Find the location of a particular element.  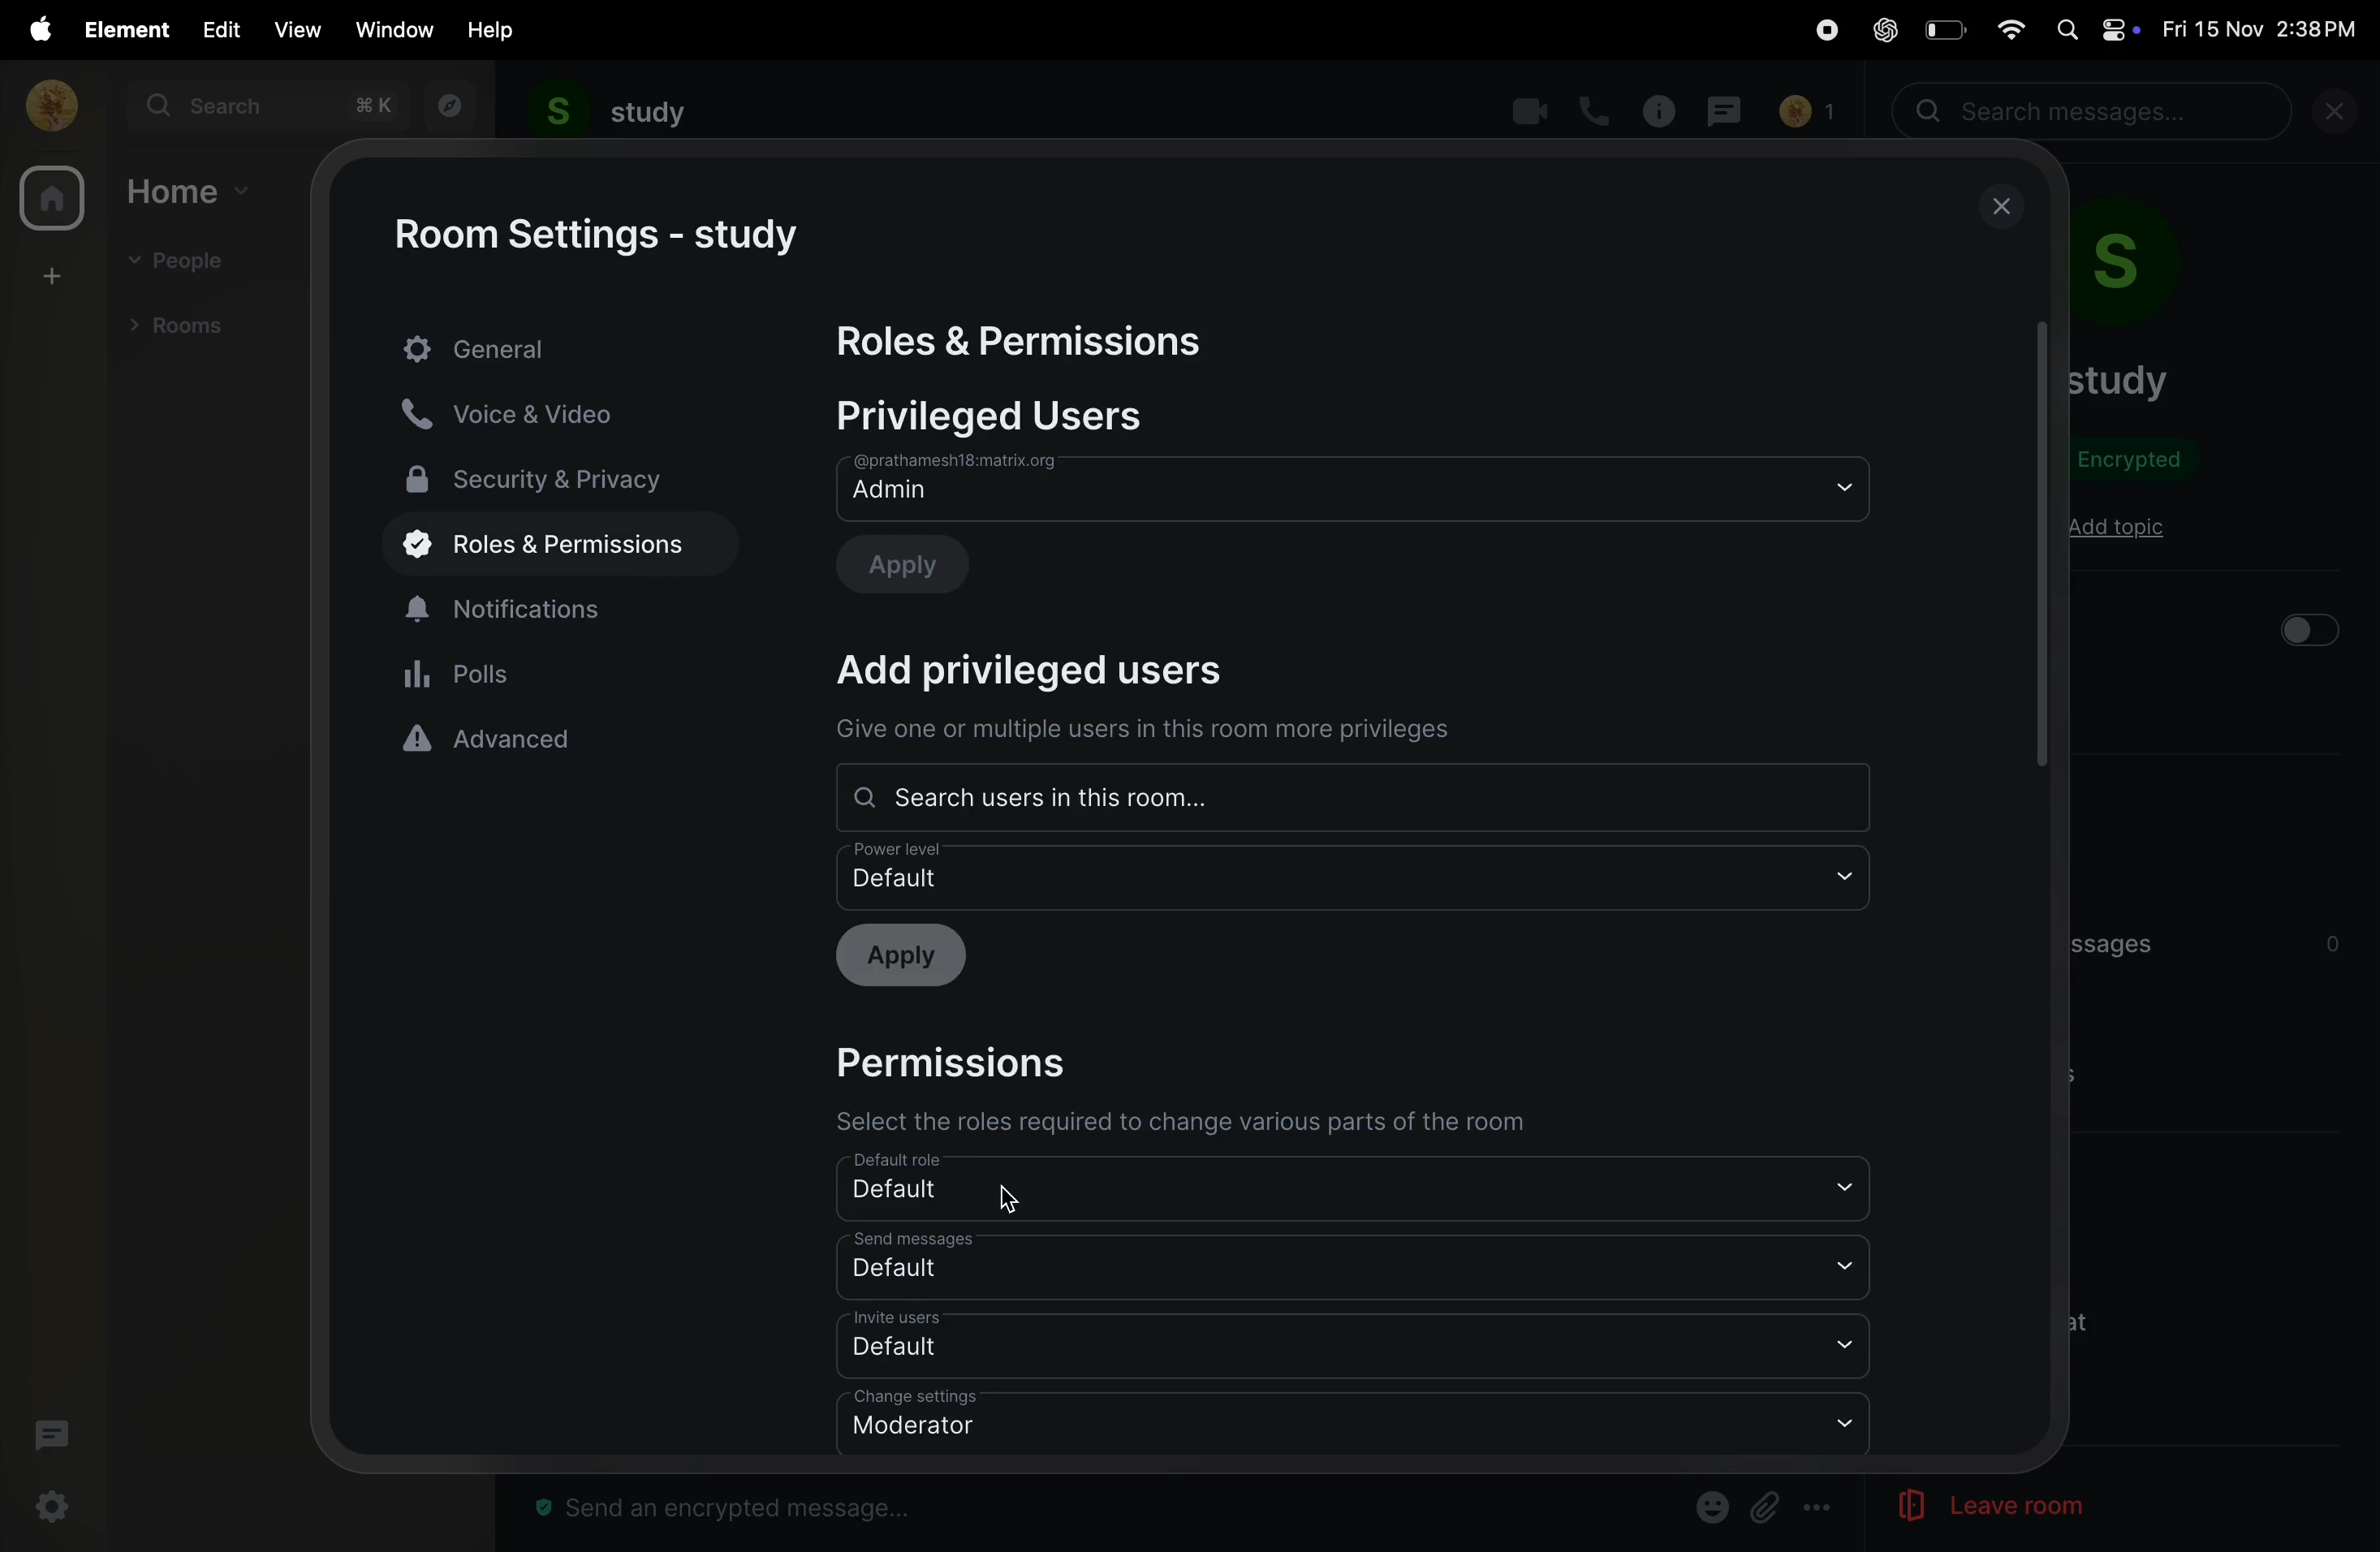

help is located at coordinates (493, 29).